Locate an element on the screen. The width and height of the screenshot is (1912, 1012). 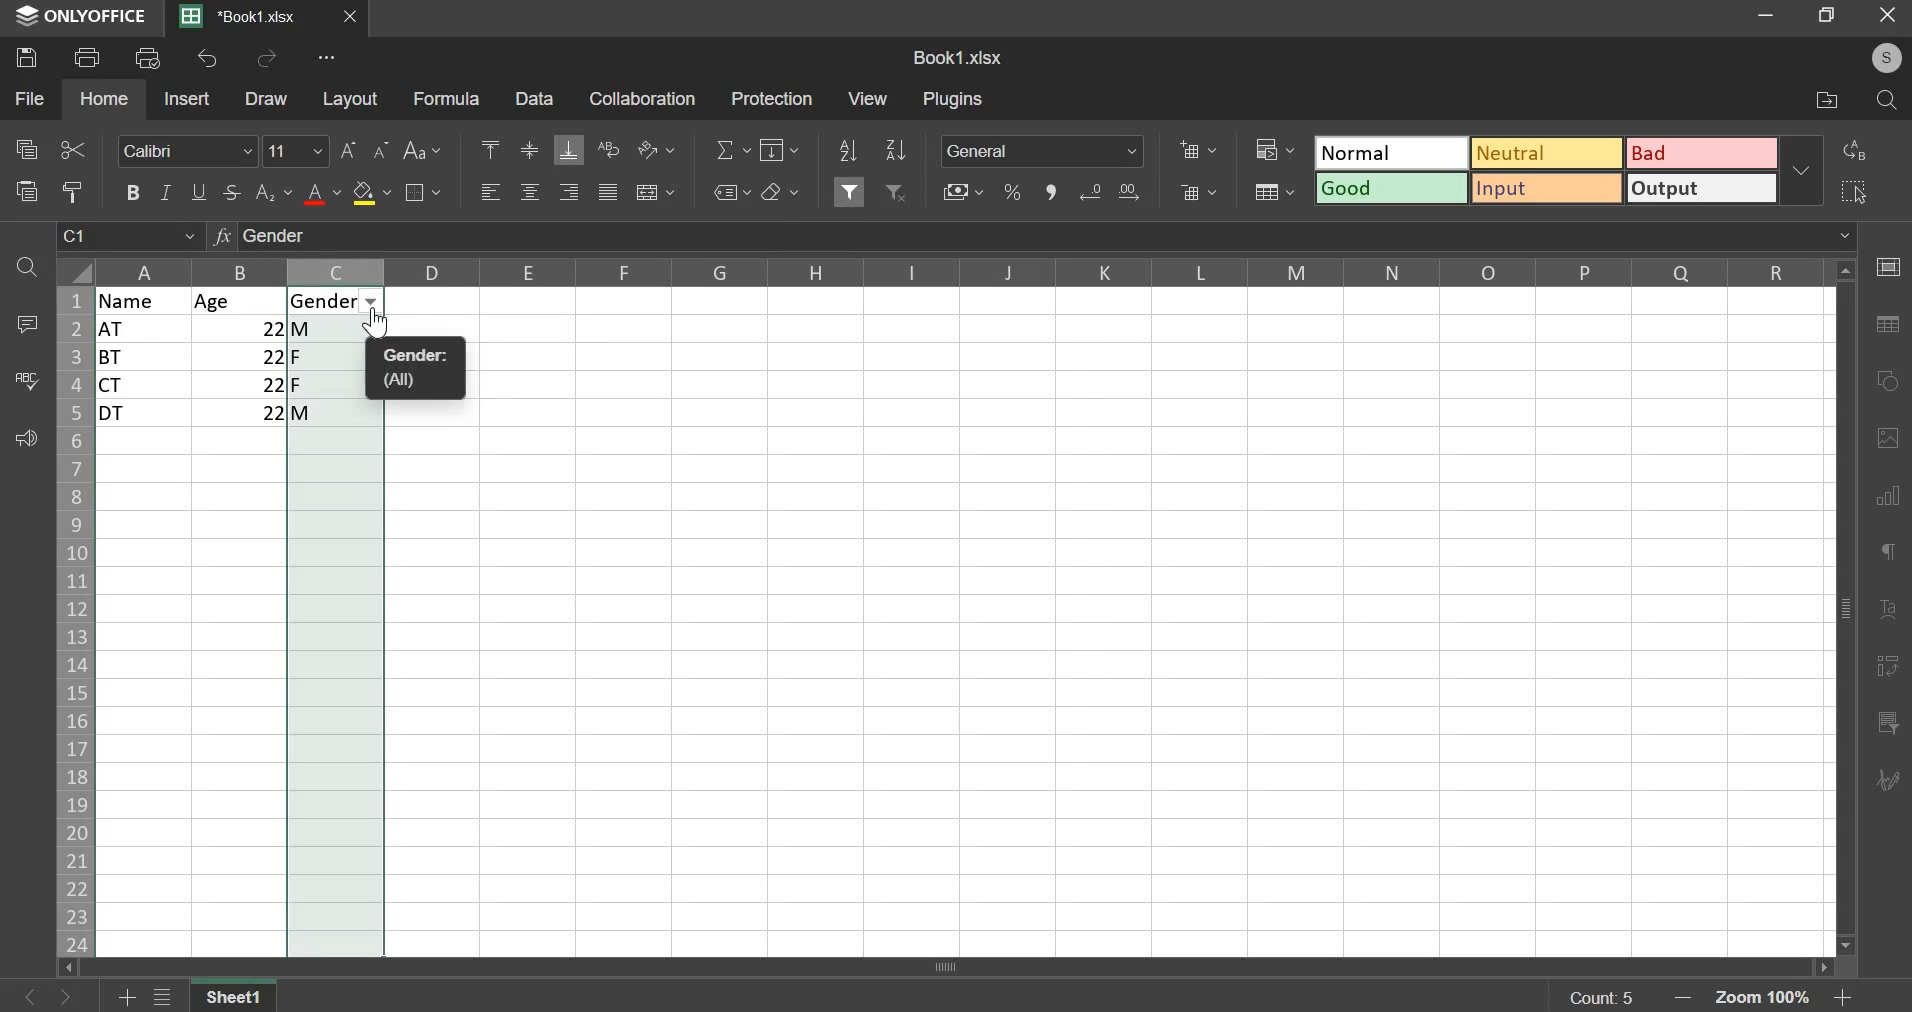
bt is located at coordinates (142, 357).